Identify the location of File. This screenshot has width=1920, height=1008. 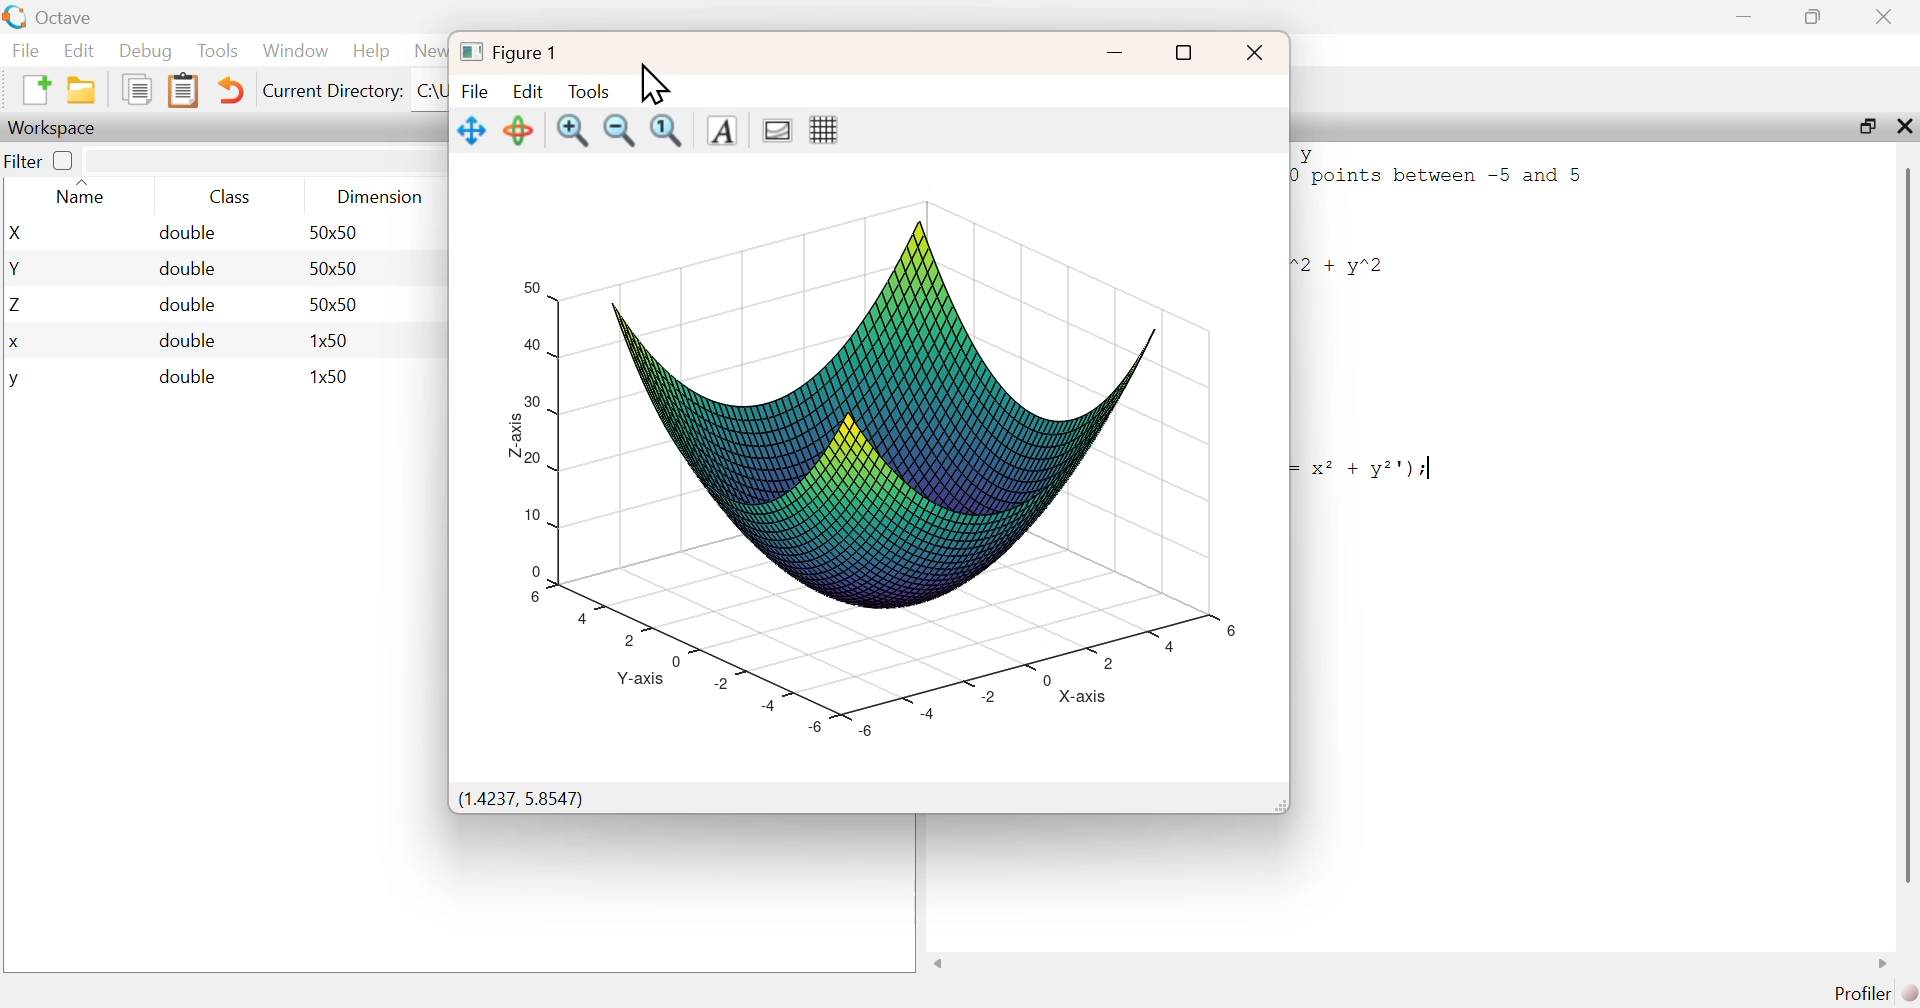
(475, 91).